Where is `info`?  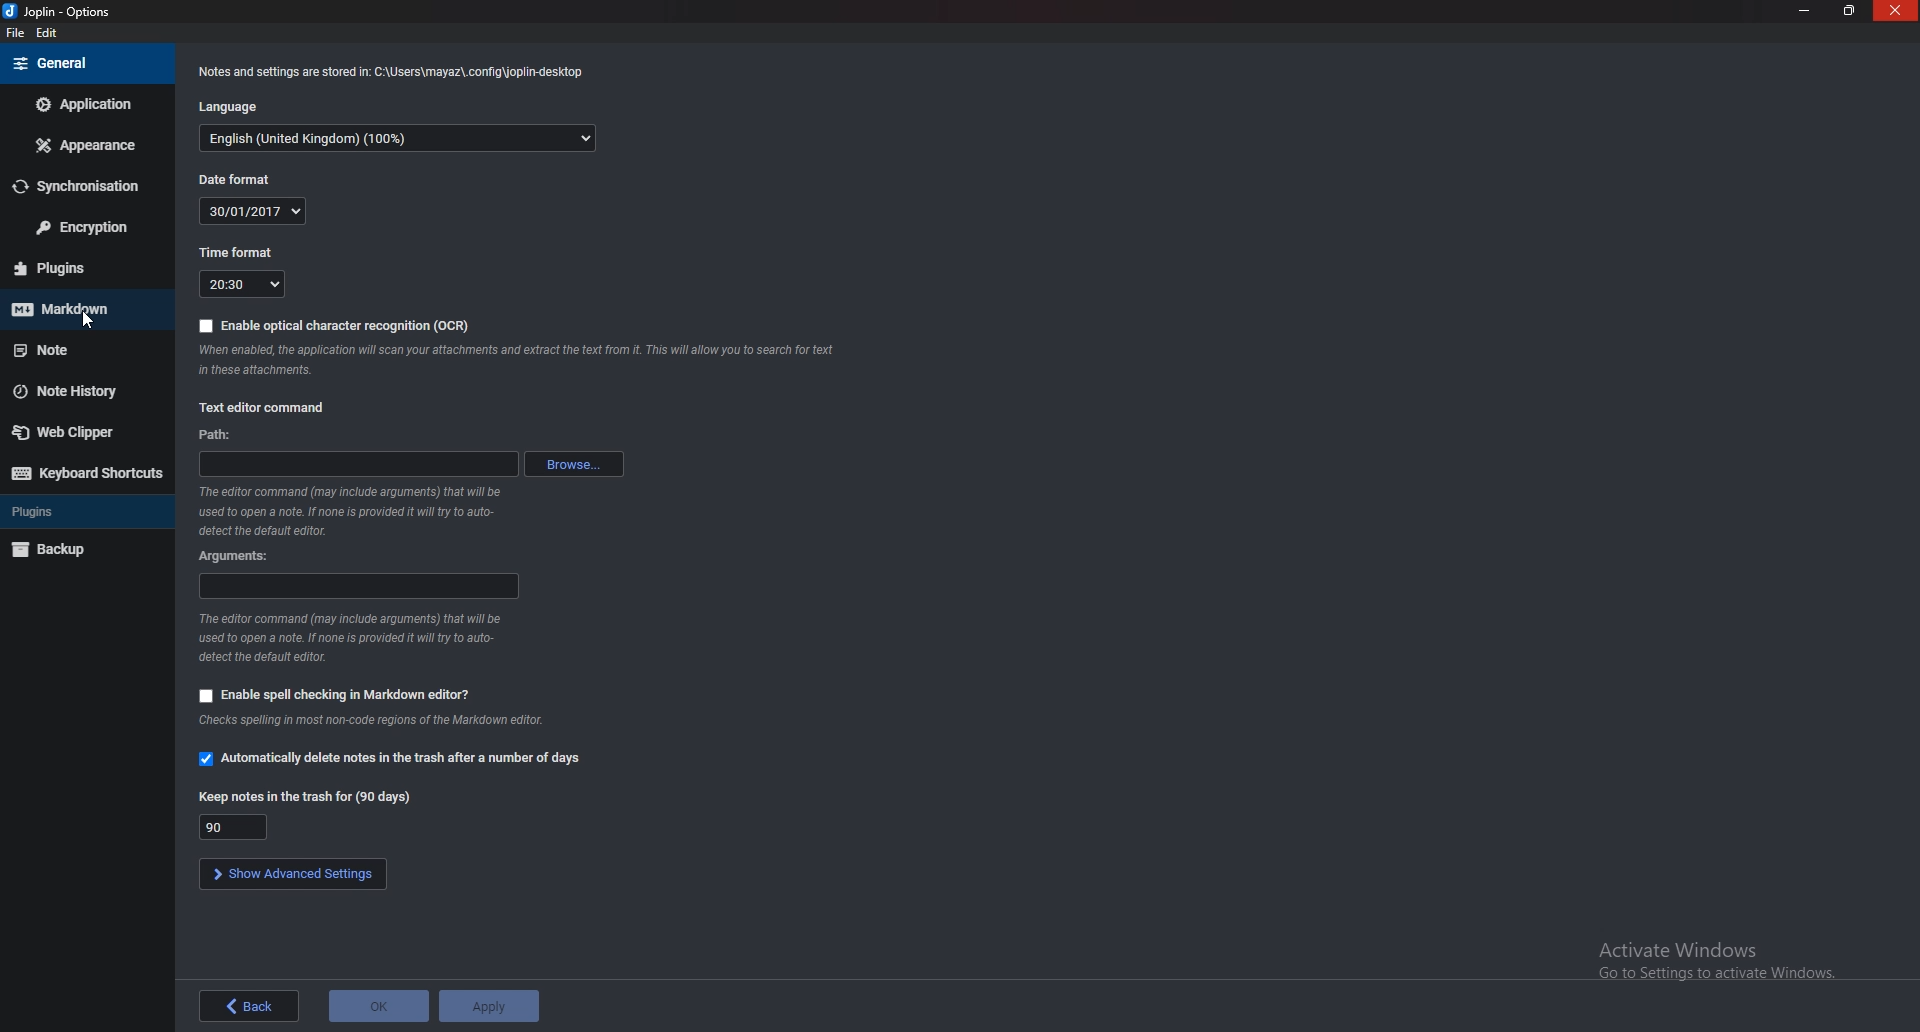 info is located at coordinates (512, 359).